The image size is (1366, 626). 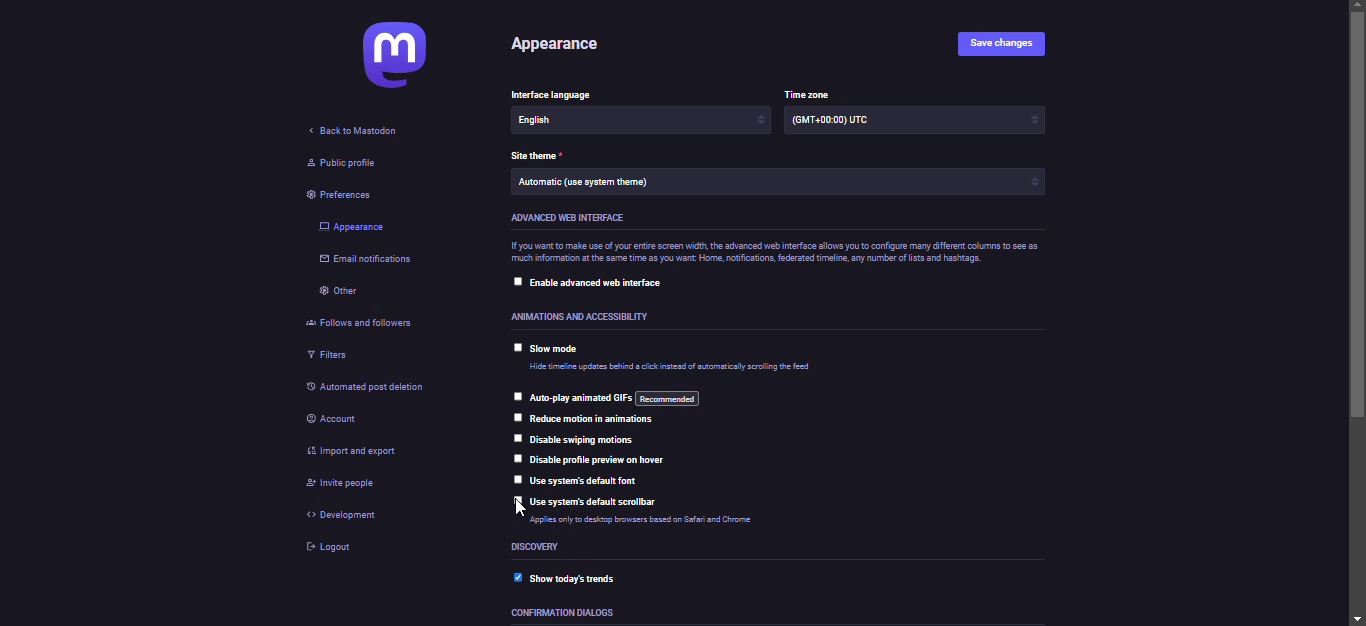 What do you see at coordinates (516, 396) in the screenshot?
I see `click to select` at bounding box center [516, 396].